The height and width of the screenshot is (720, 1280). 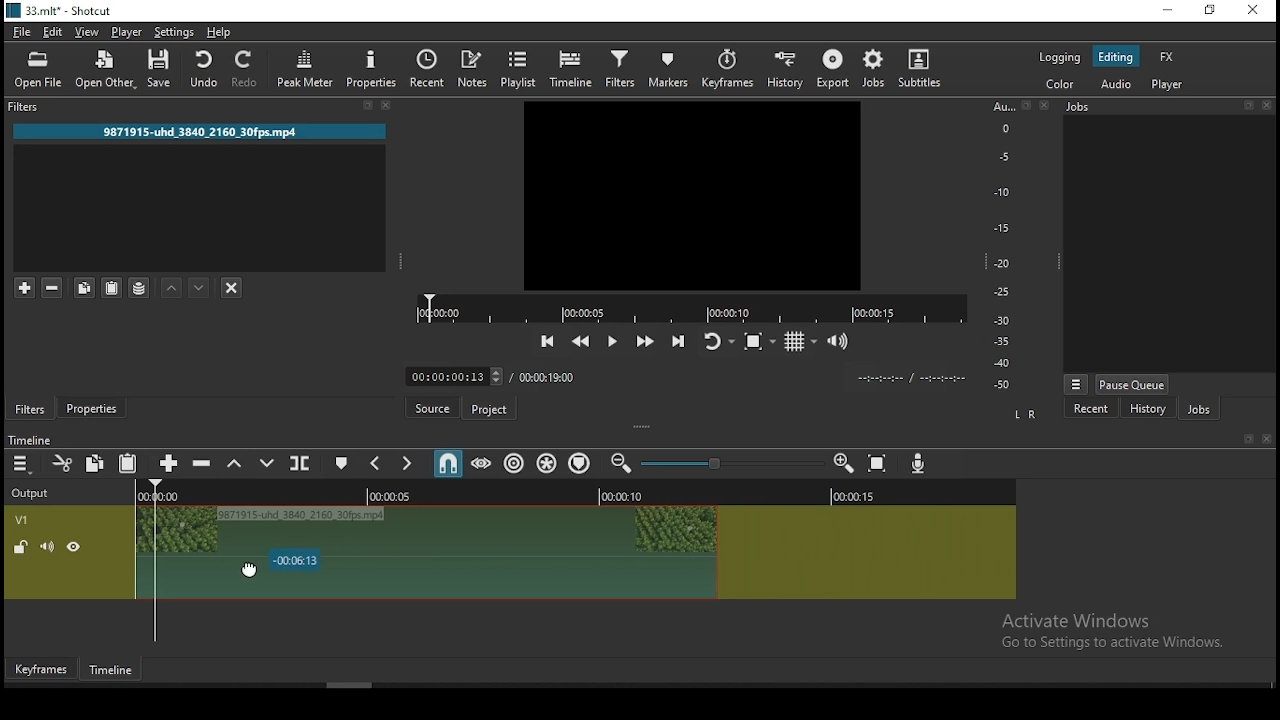 What do you see at coordinates (1002, 246) in the screenshot?
I see `scale` at bounding box center [1002, 246].